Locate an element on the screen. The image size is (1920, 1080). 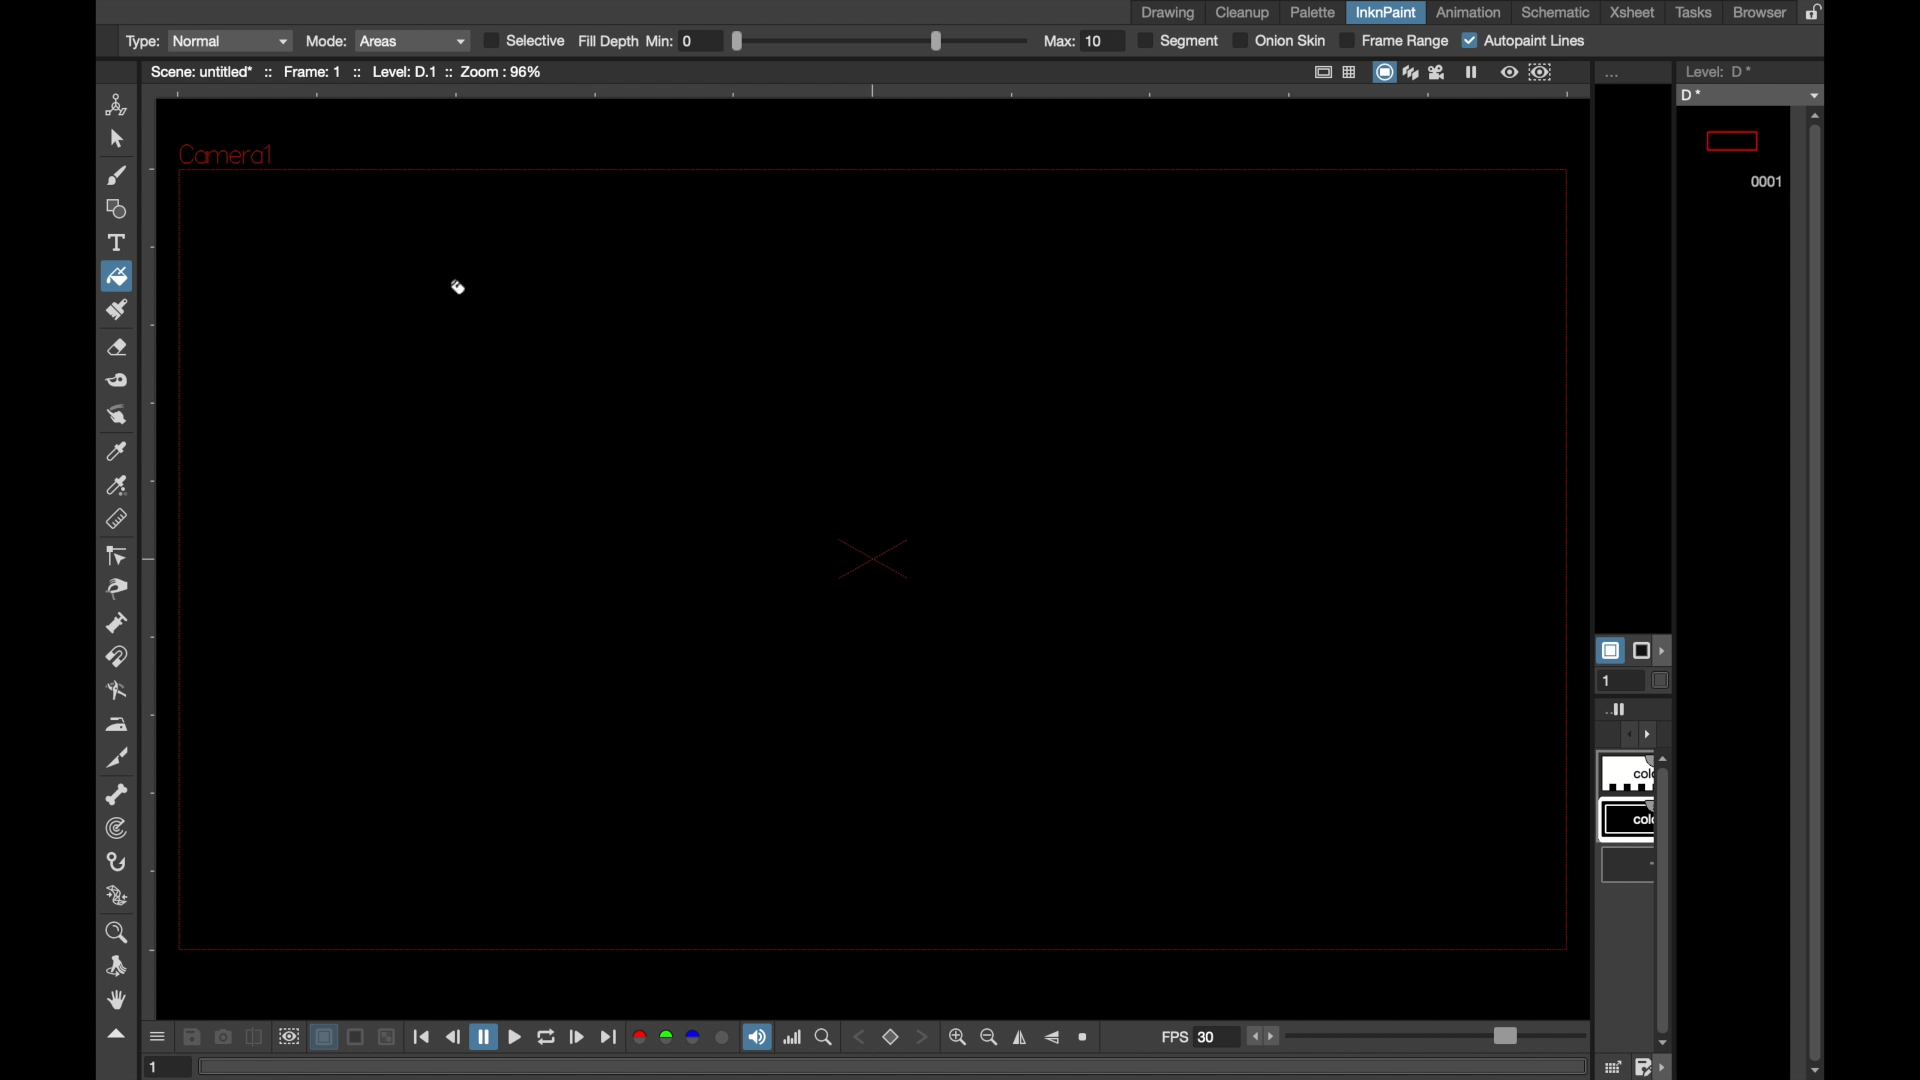
hook tool is located at coordinates (115, 862).